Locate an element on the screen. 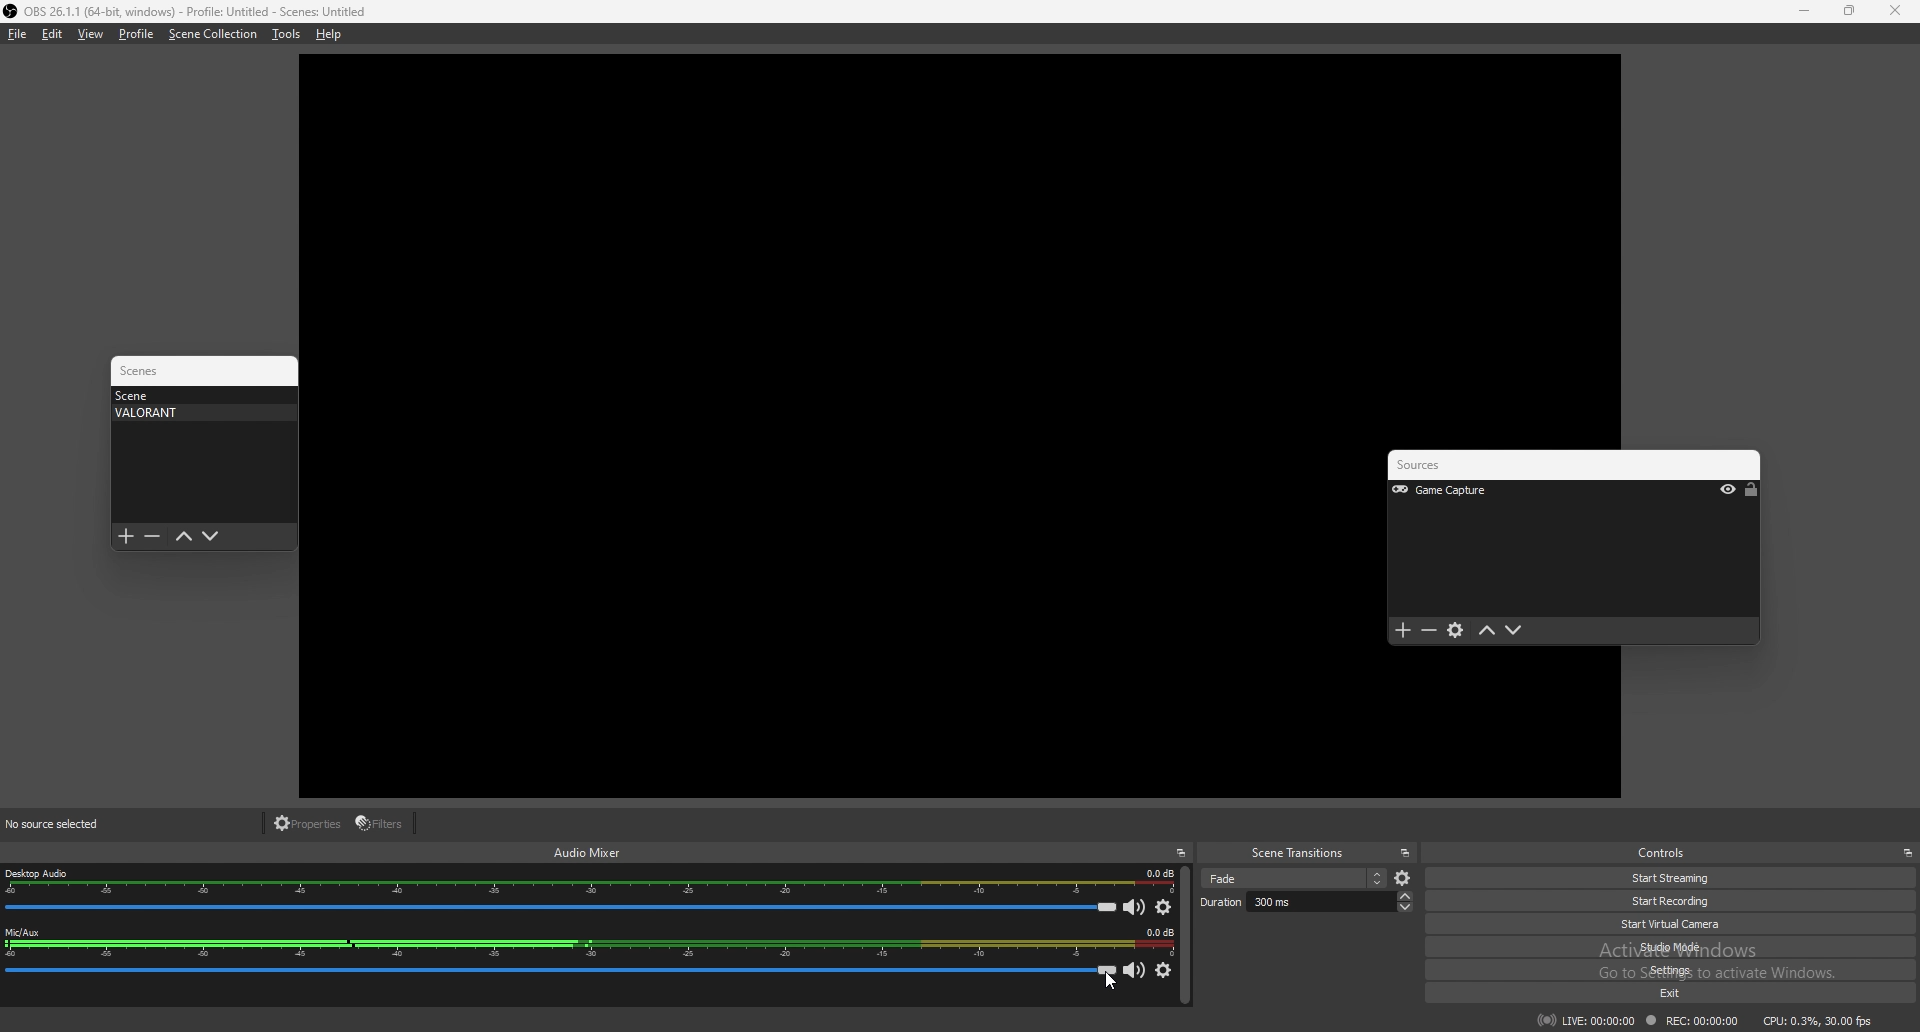  file is located at coordinates (18, 34).